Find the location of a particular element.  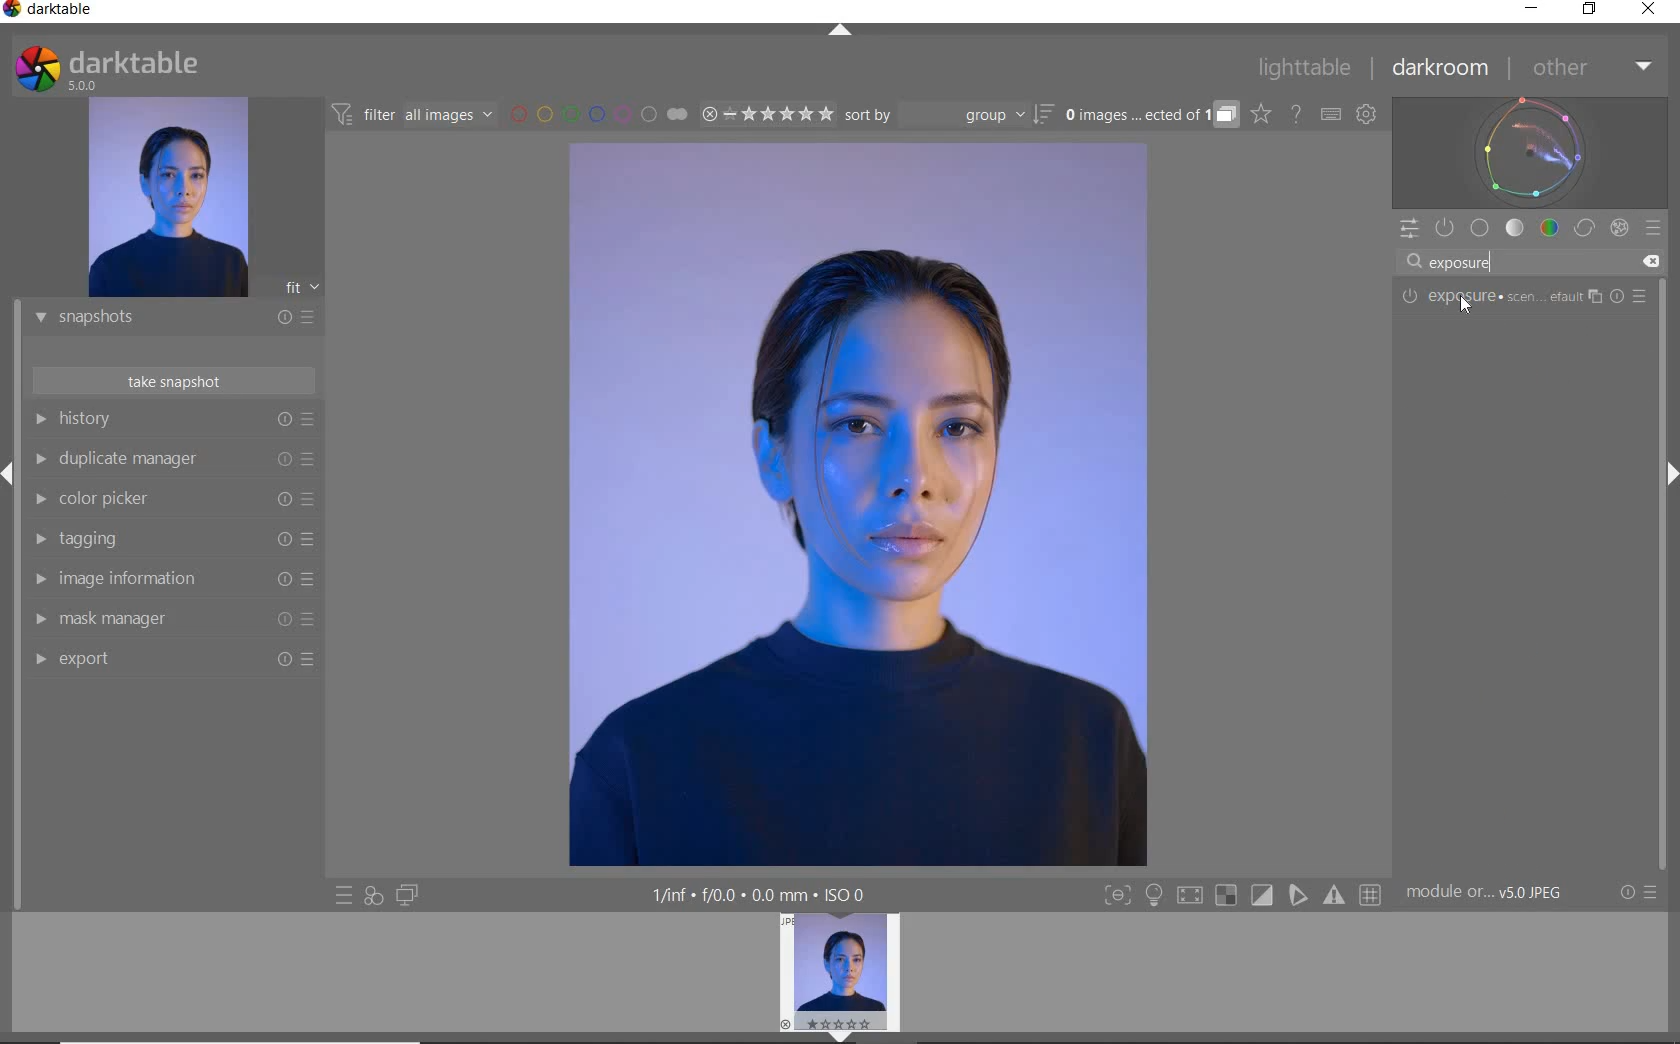

EXPAND/COLLAPSE is located at coordinates (843, 32).